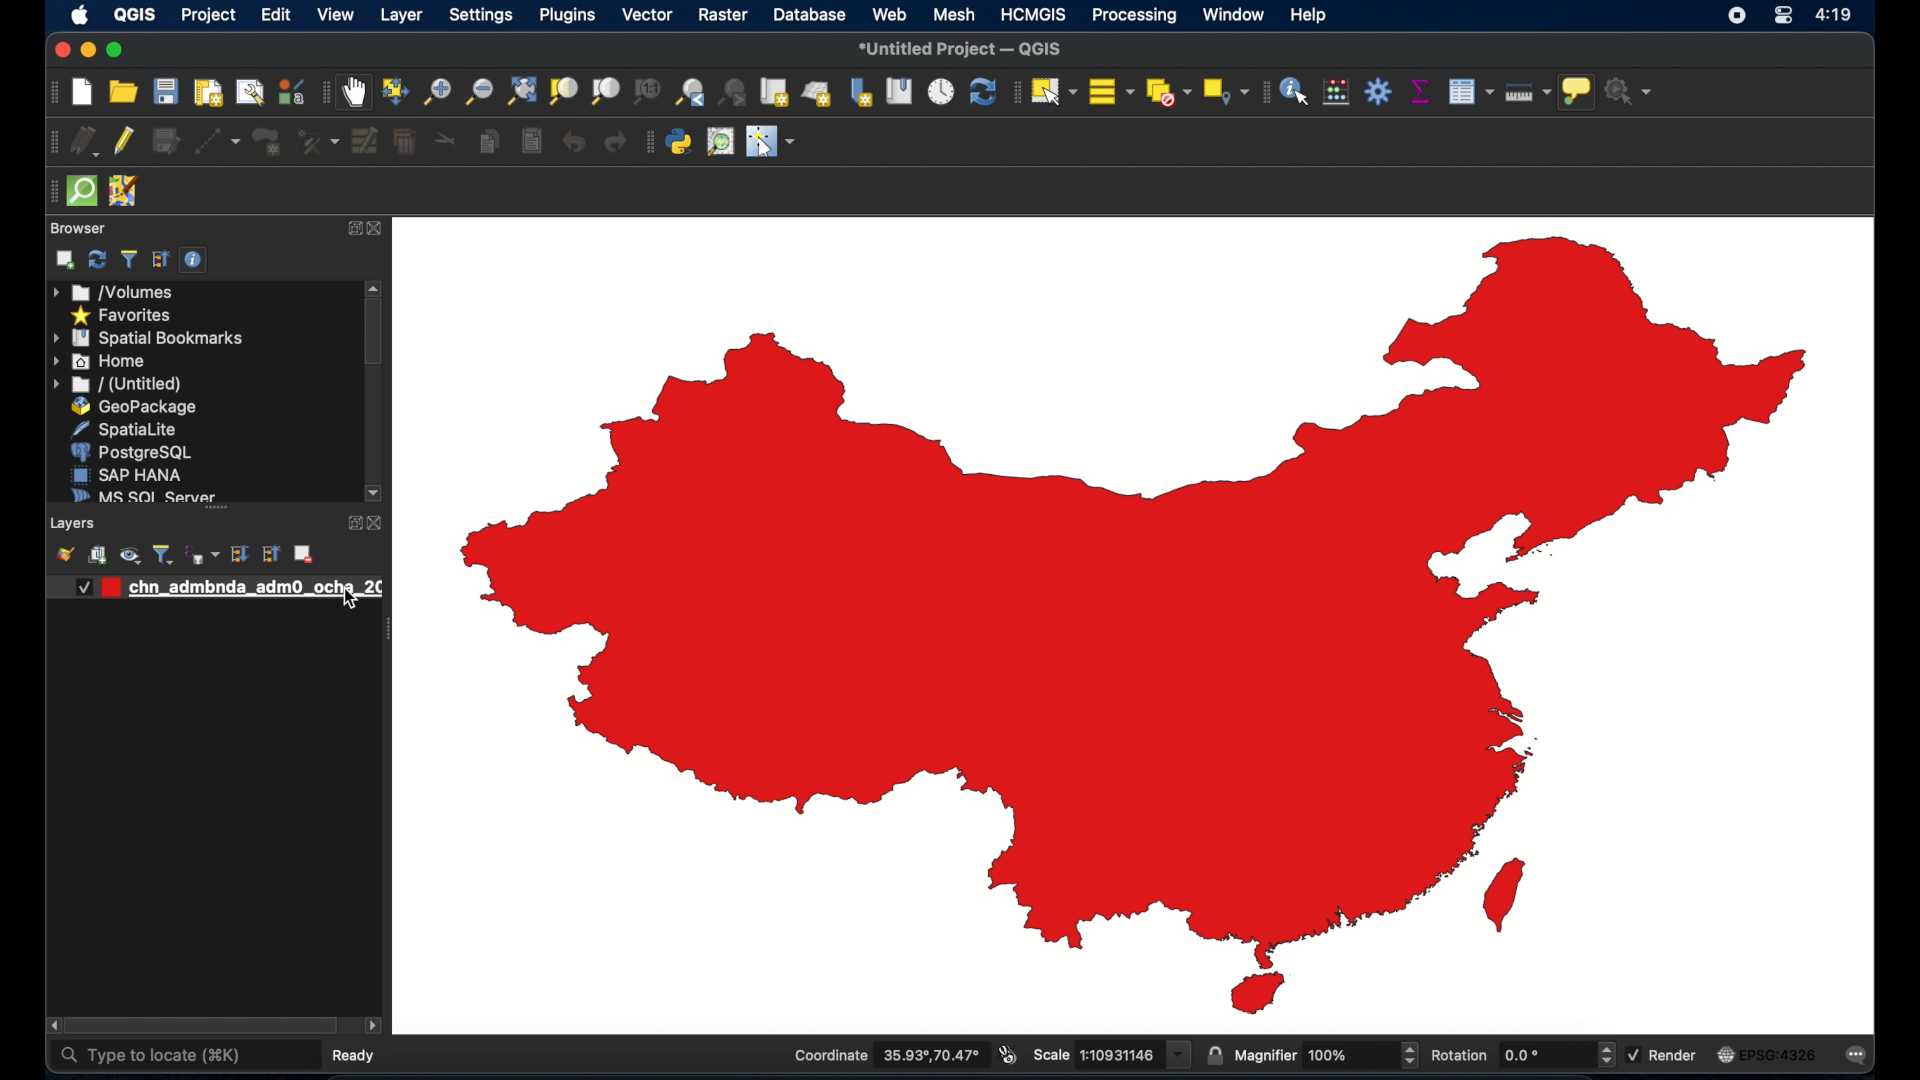 The image size is (1920, 1080). What do you see at coordinates (140, 494) in the screenshot?
I see `ms sql server` at bounding box center [140, 494].